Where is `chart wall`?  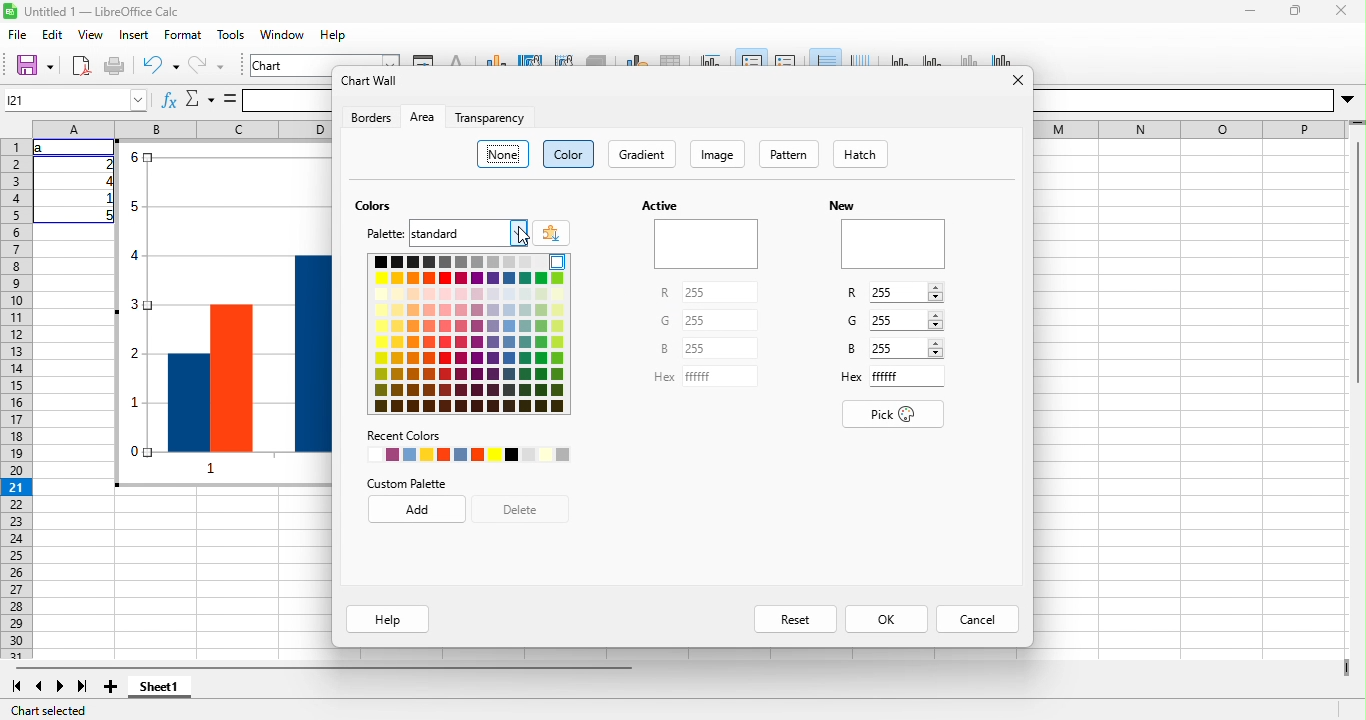 chart wall is located at coordinates (371, 80).